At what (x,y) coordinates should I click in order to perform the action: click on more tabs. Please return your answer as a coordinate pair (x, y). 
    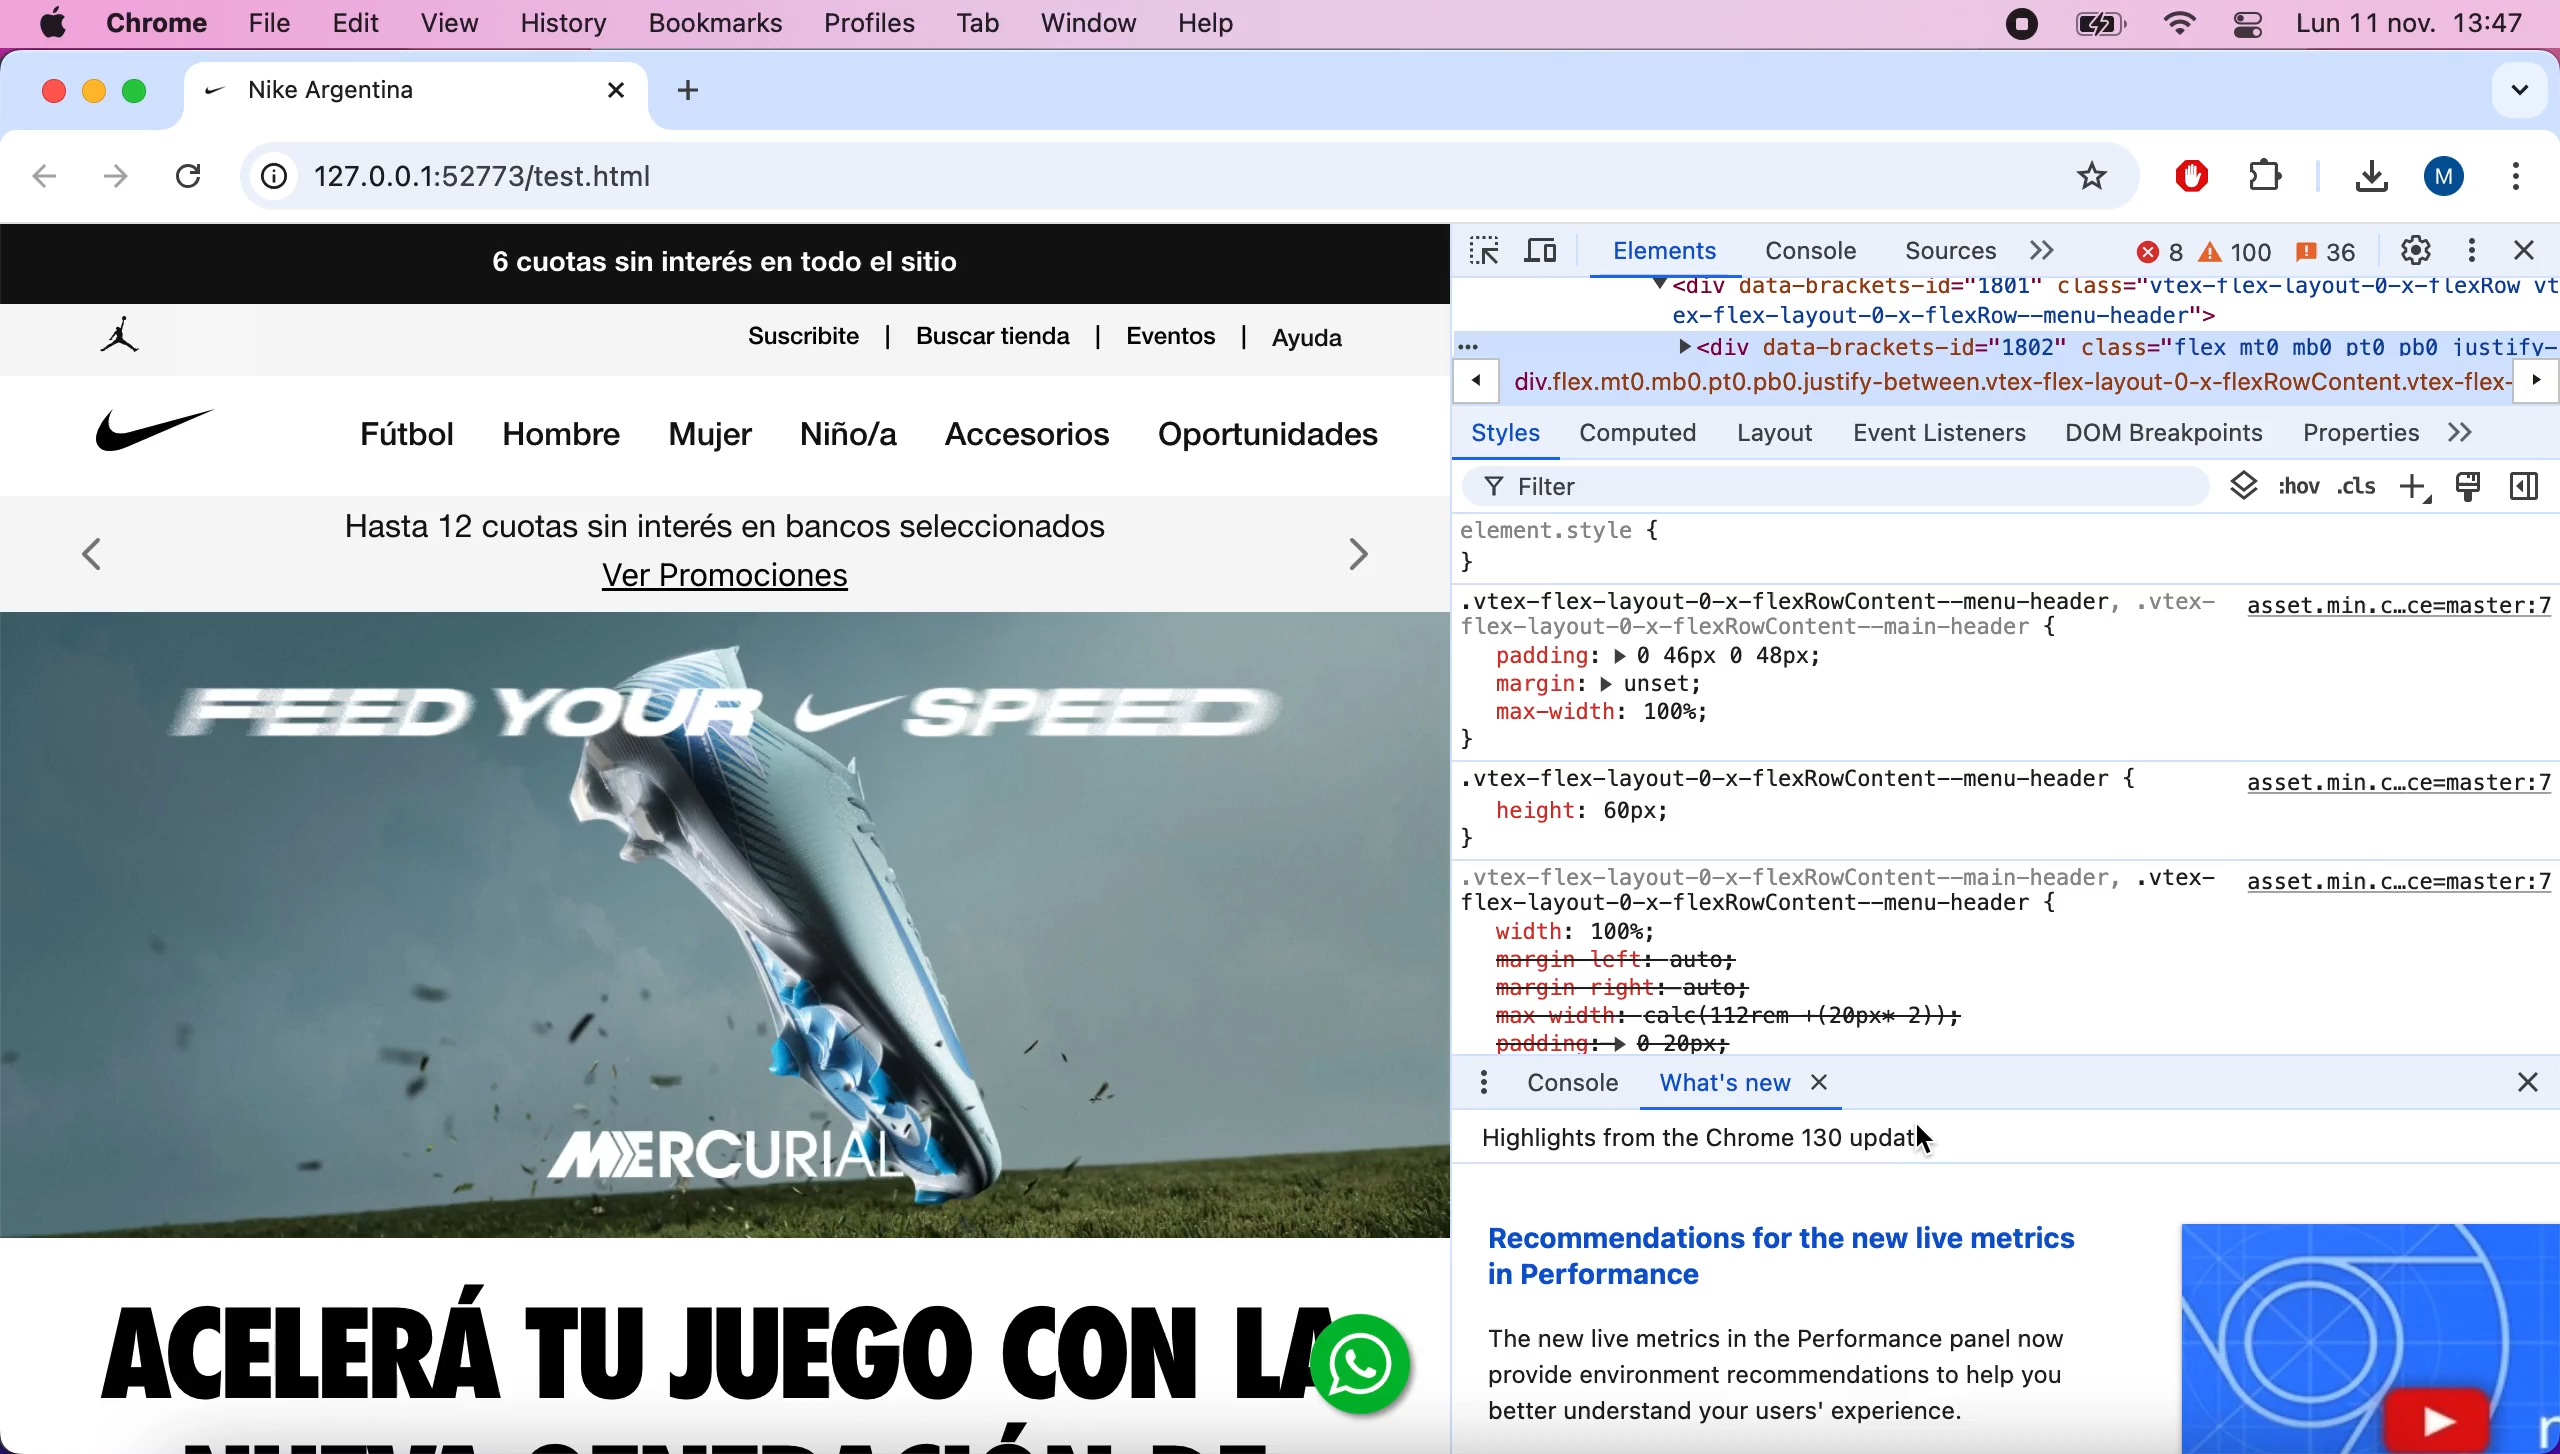
    Looking at the image, I should click on (2048, 249).